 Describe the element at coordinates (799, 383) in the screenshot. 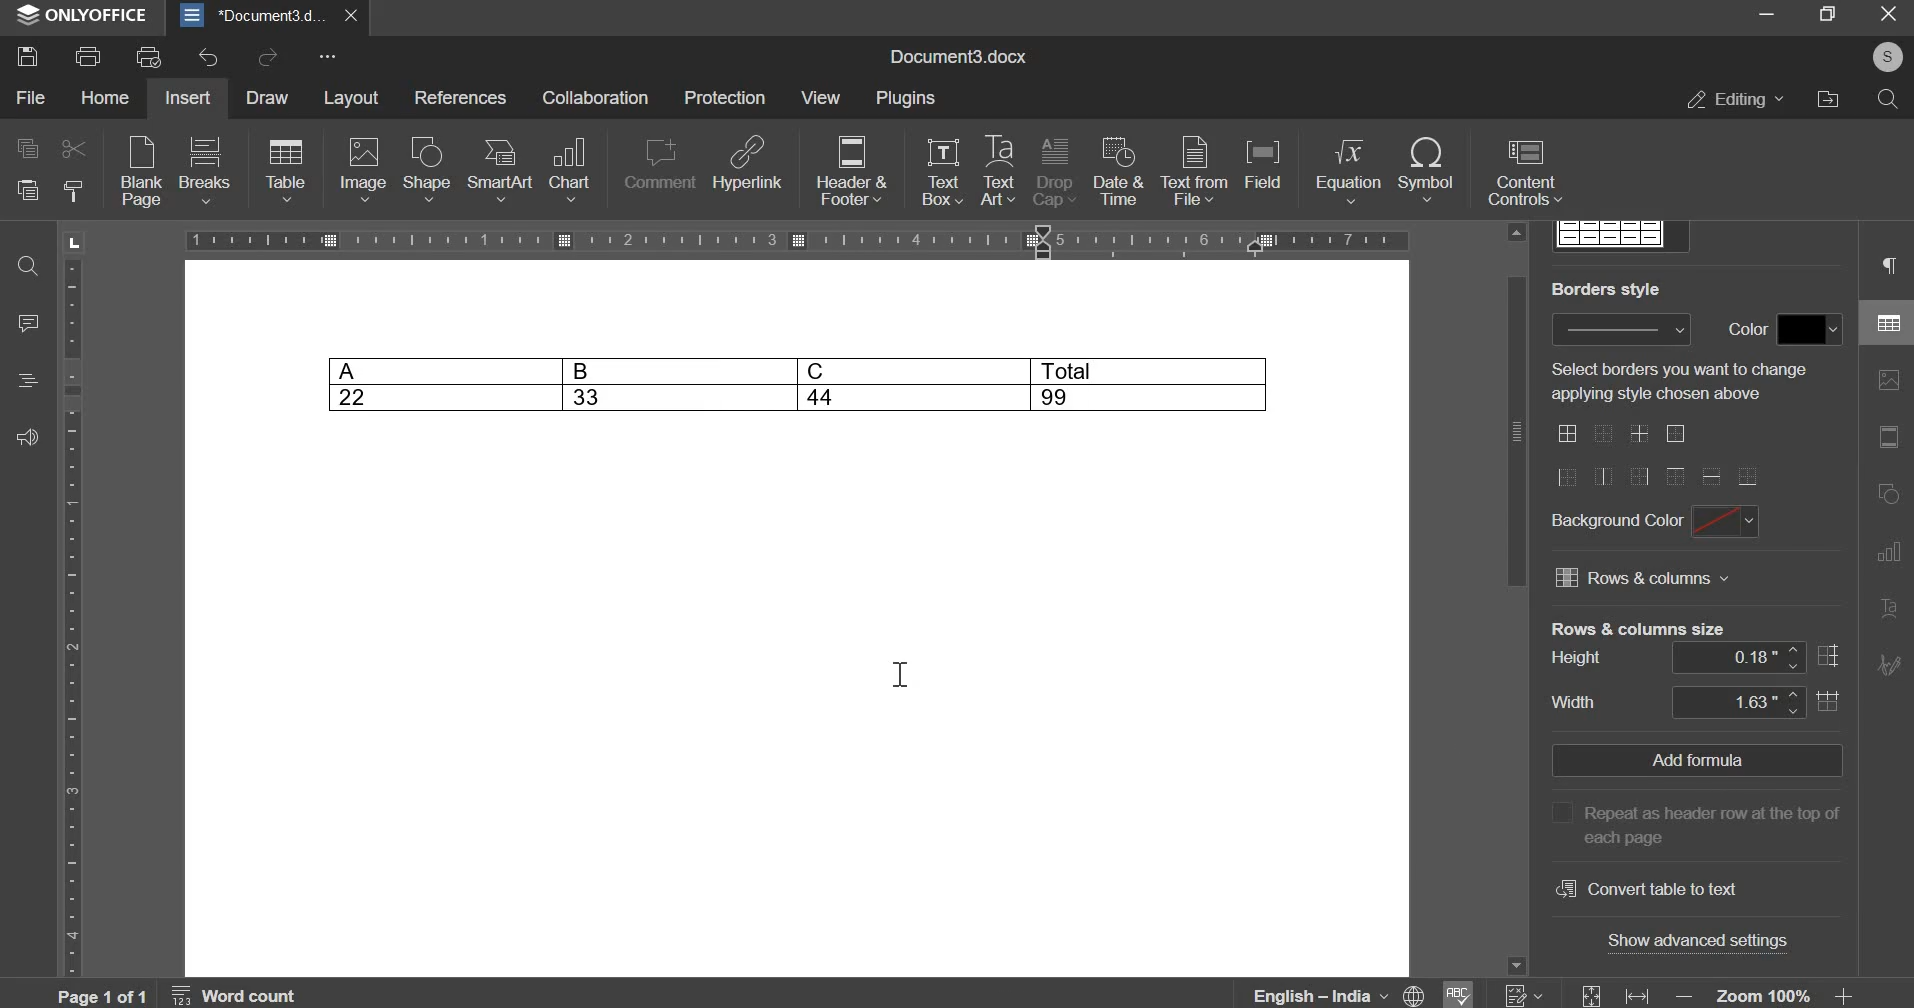

I see `A B C Total 22 33 44 99` at that location.